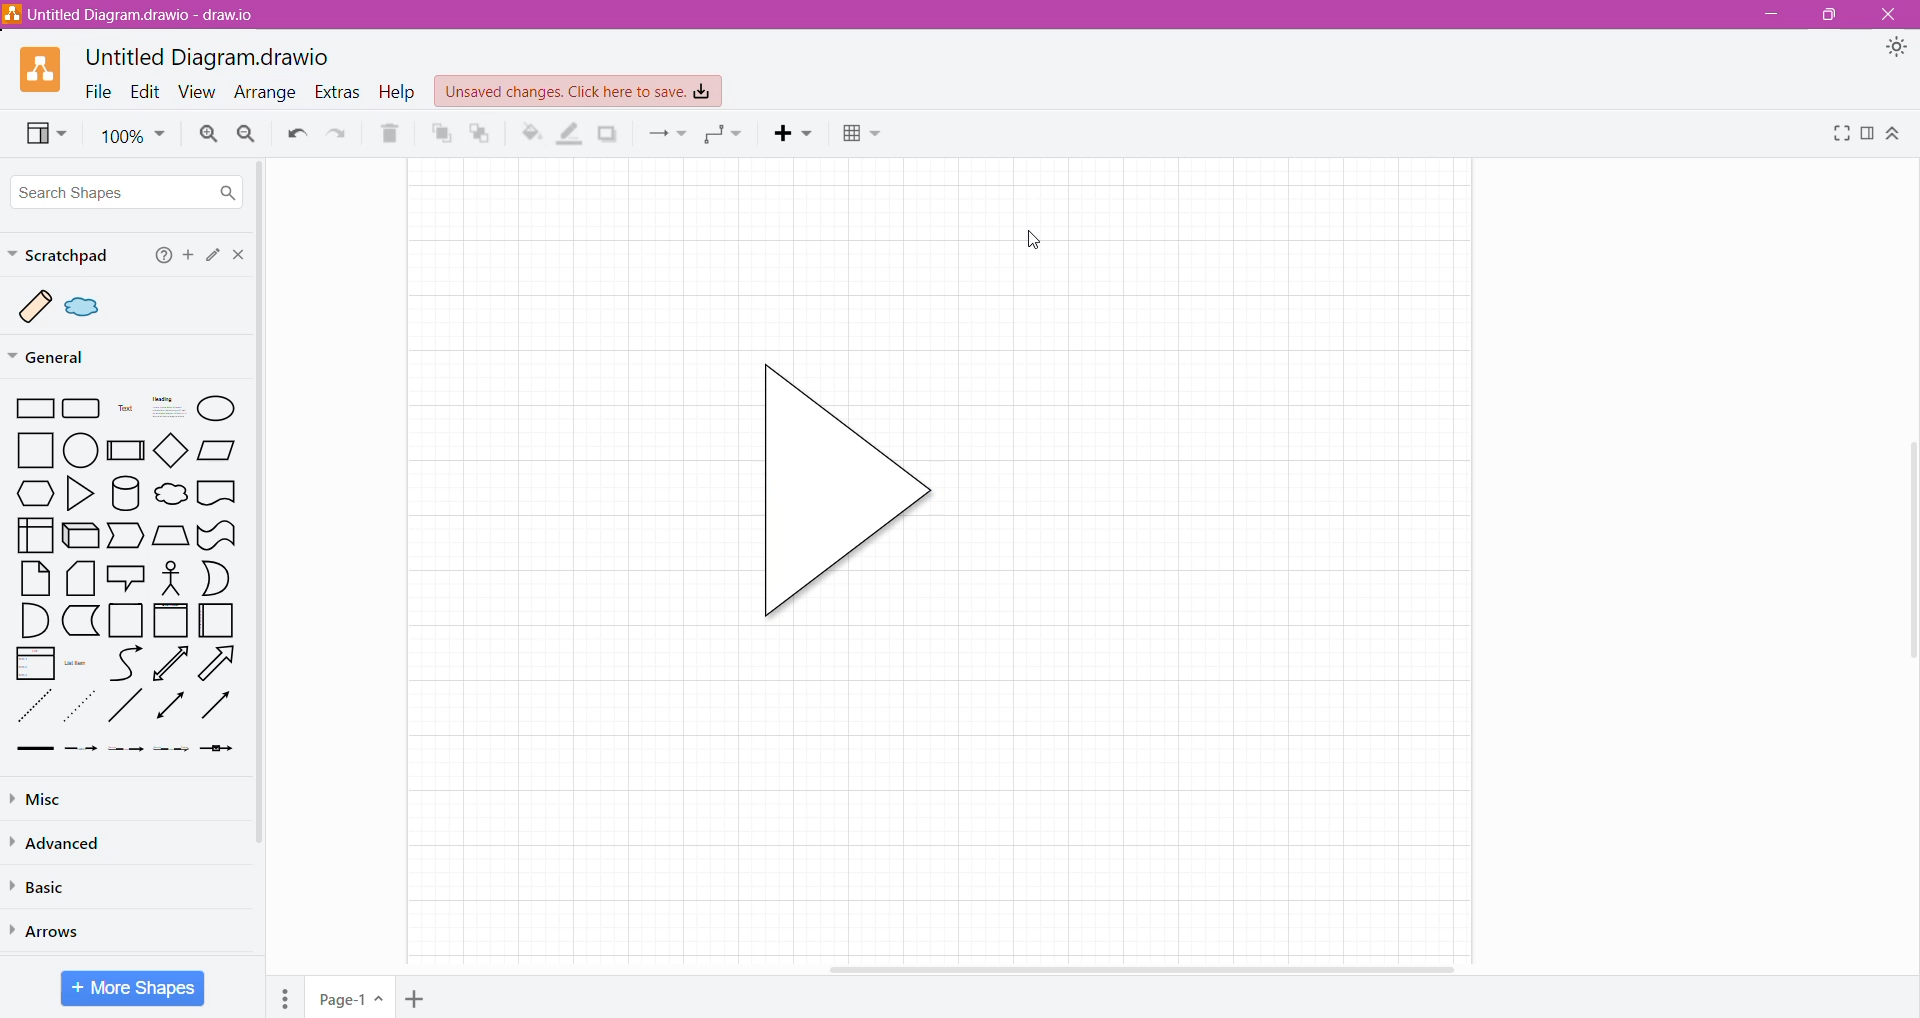  What do you see at coordinates (1890, 14) in the screenshot?
I see `Close` at bounding box center [1890, 14].